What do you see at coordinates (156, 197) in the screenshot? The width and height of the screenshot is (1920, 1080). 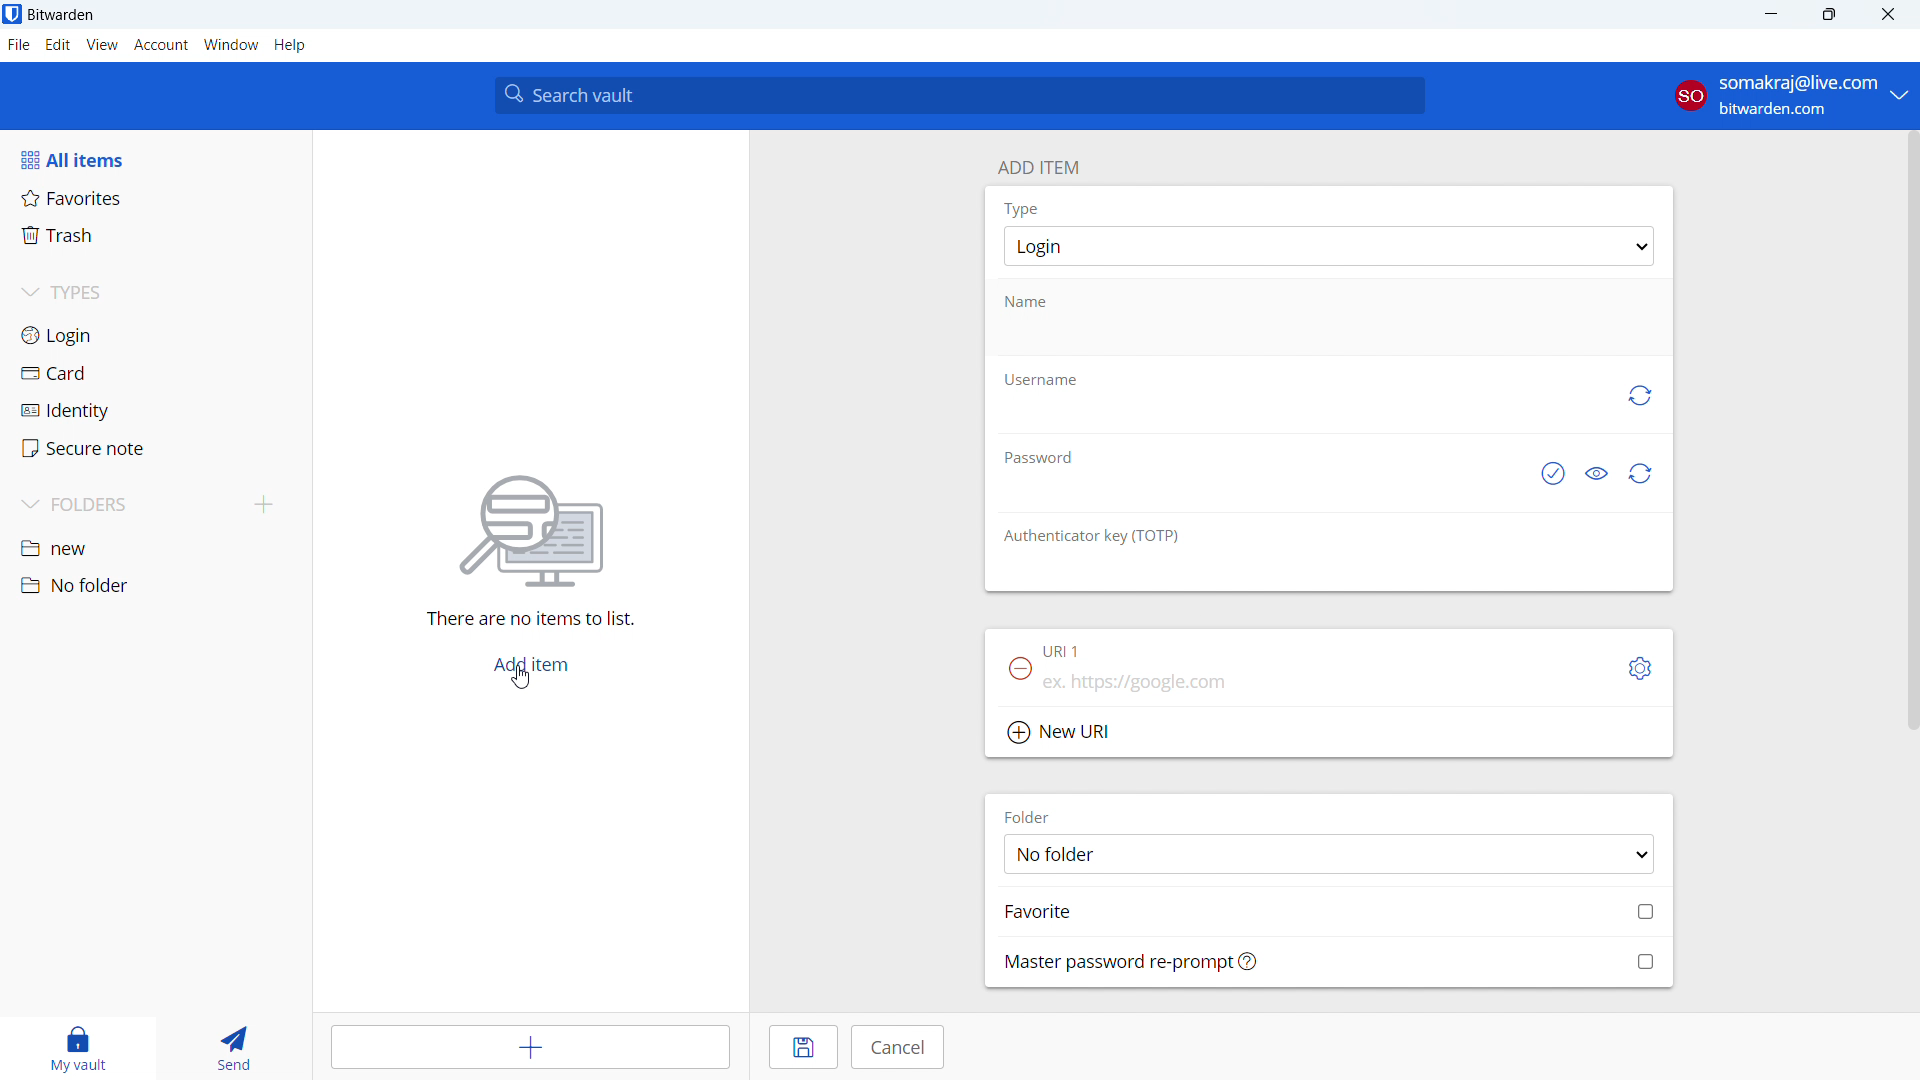 I see `favorites` at bounding box center [156, 197].